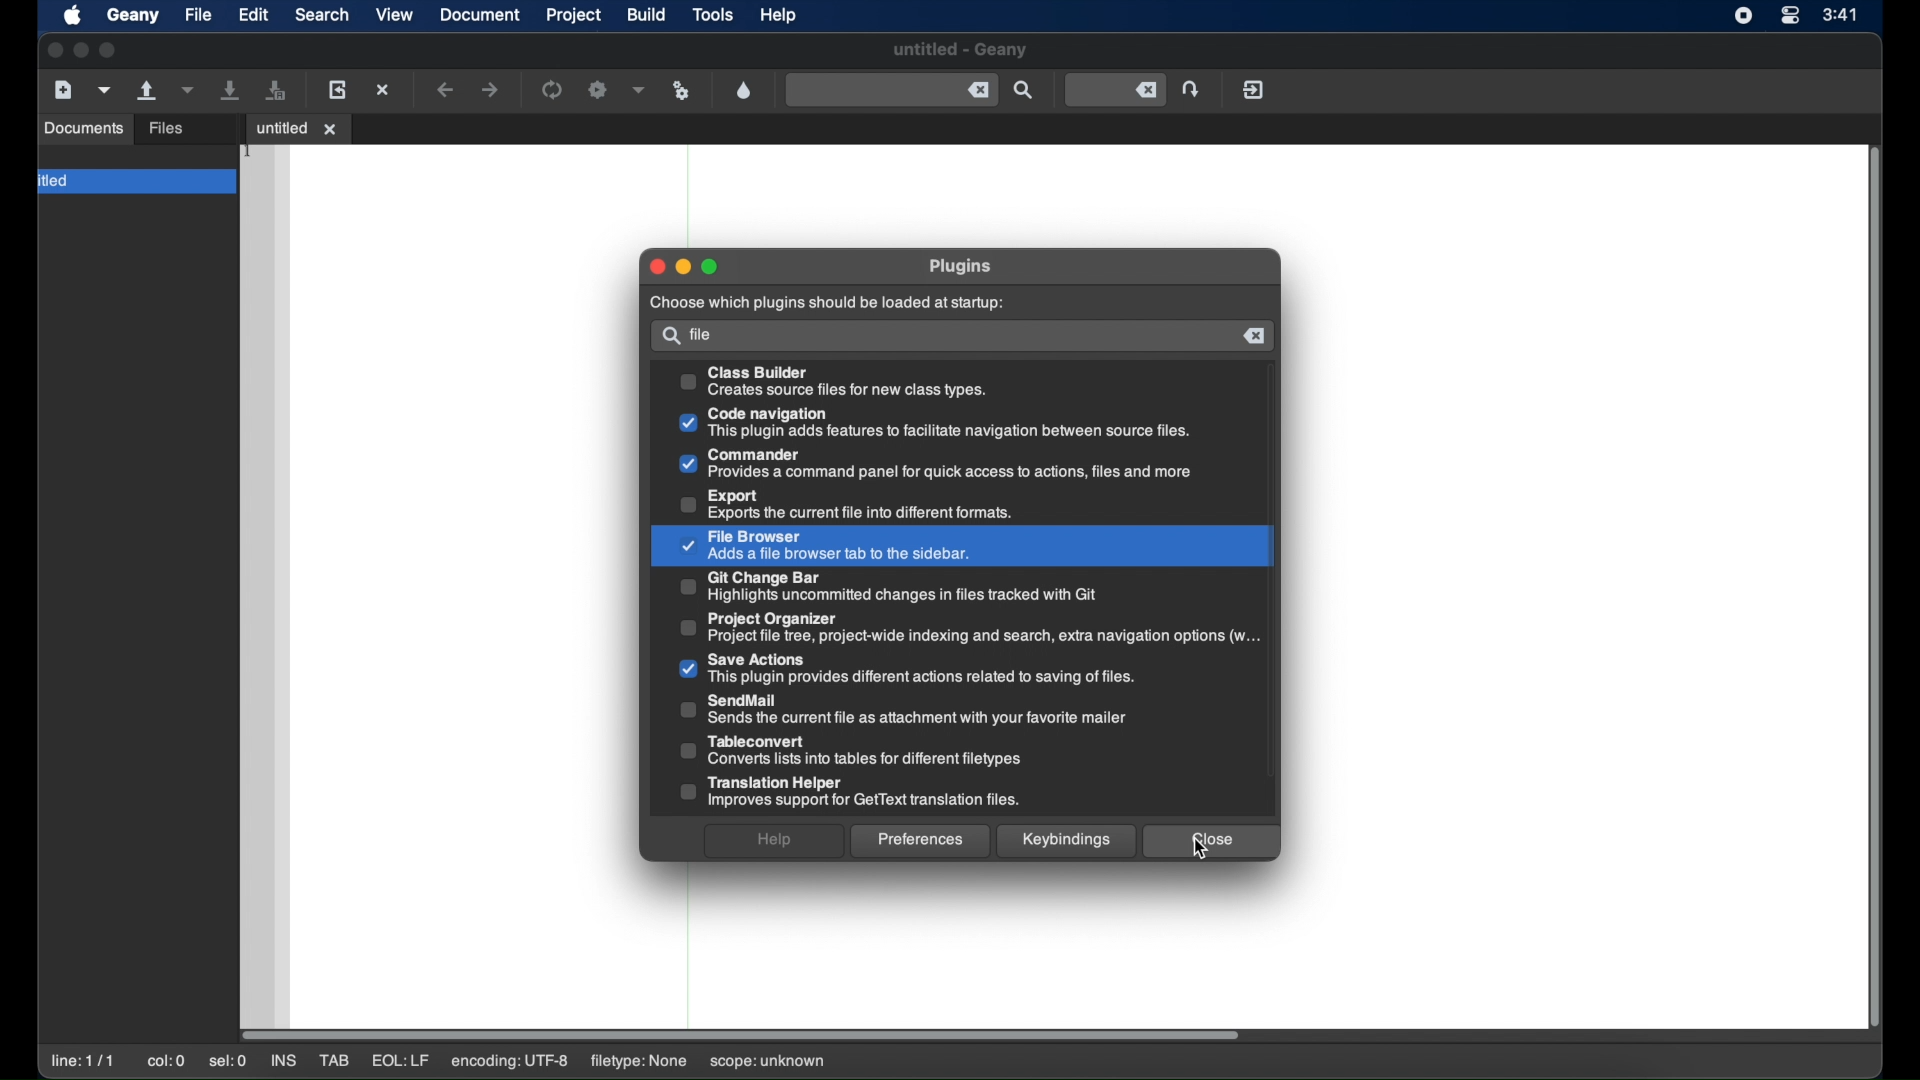 This screenshot has width=1920, height=1080. Describe the element at coordinates (639, 90) in the screenshot. I see `choose more build actions` at that location.